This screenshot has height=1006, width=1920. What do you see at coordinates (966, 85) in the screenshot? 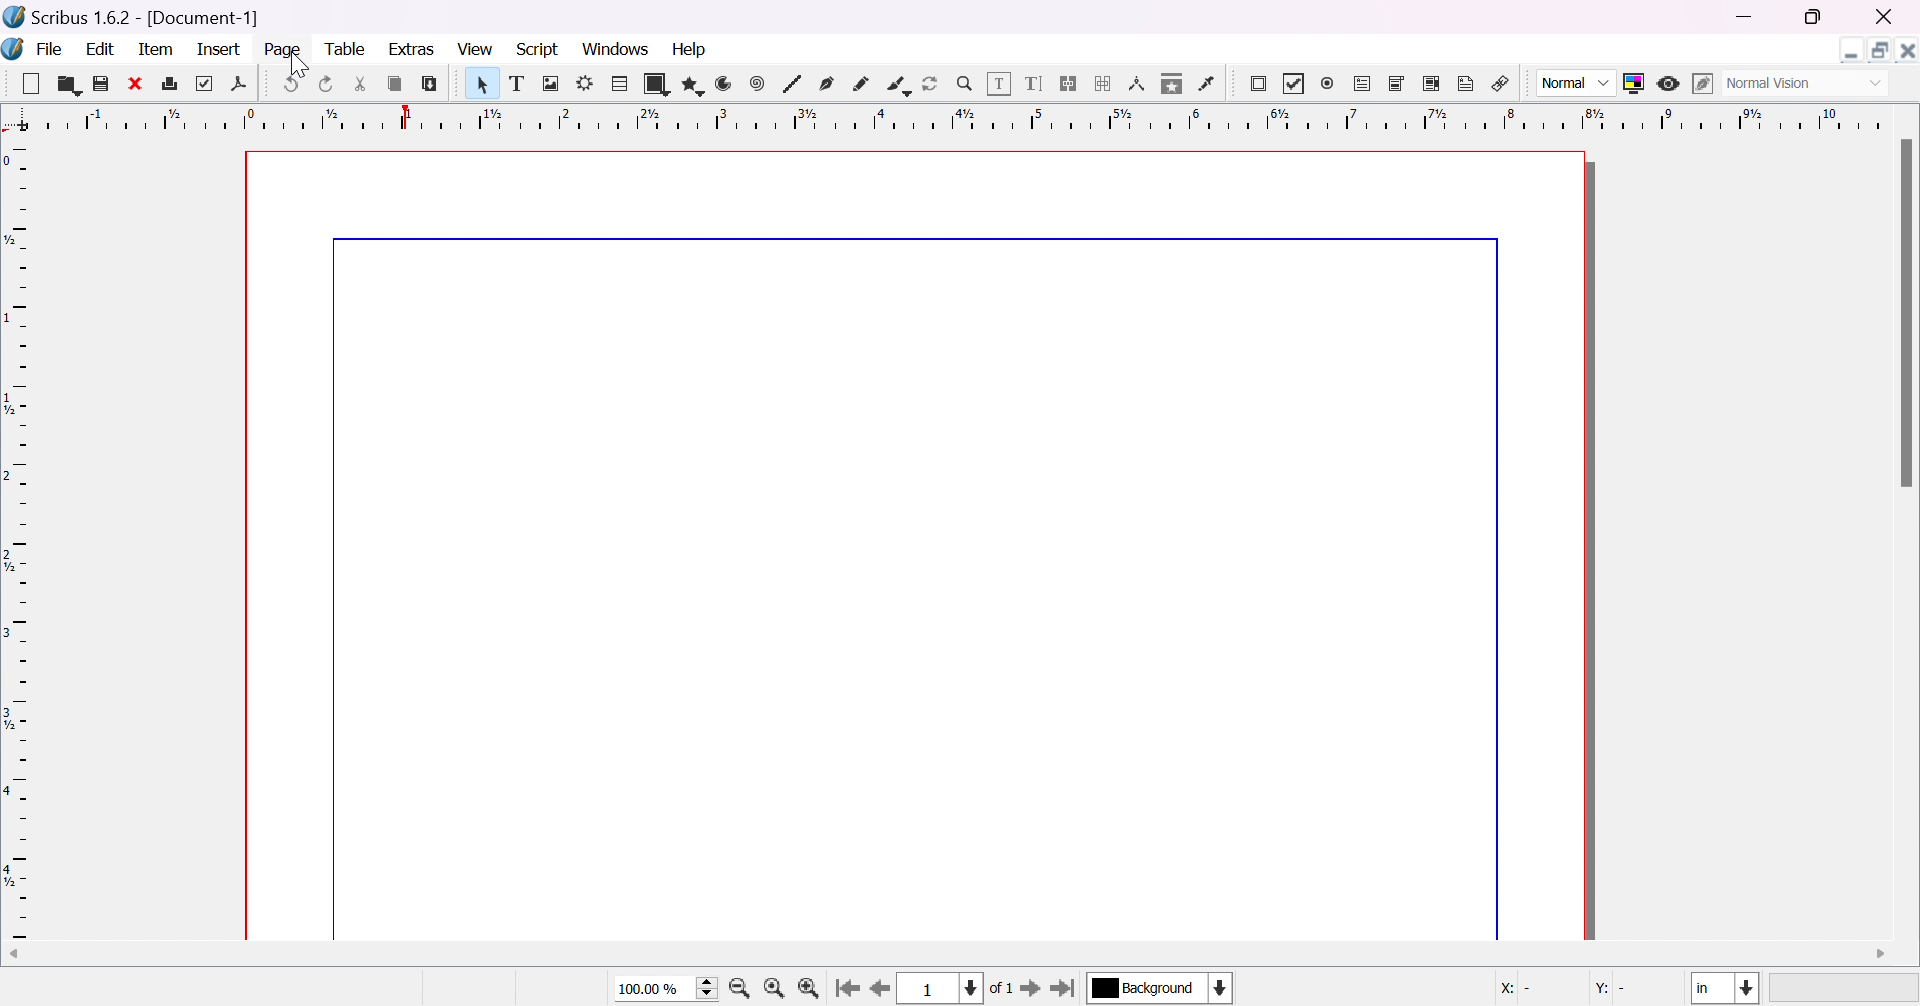
I see `zoom in / zoom out` at bounding box center [966, 85].